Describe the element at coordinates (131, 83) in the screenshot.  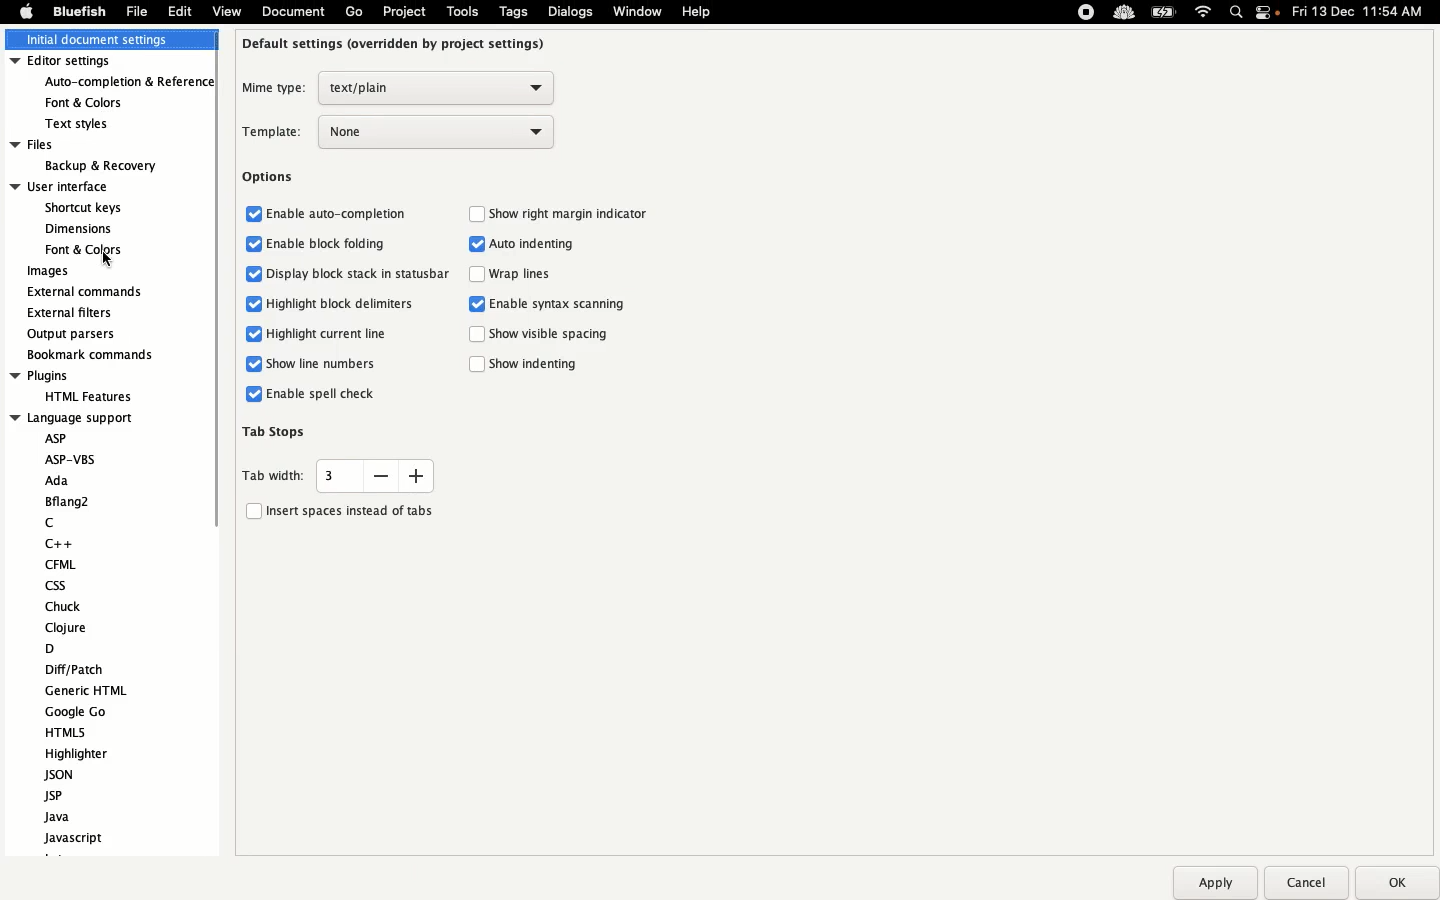
I see `auto-completion & refrences` at that location.